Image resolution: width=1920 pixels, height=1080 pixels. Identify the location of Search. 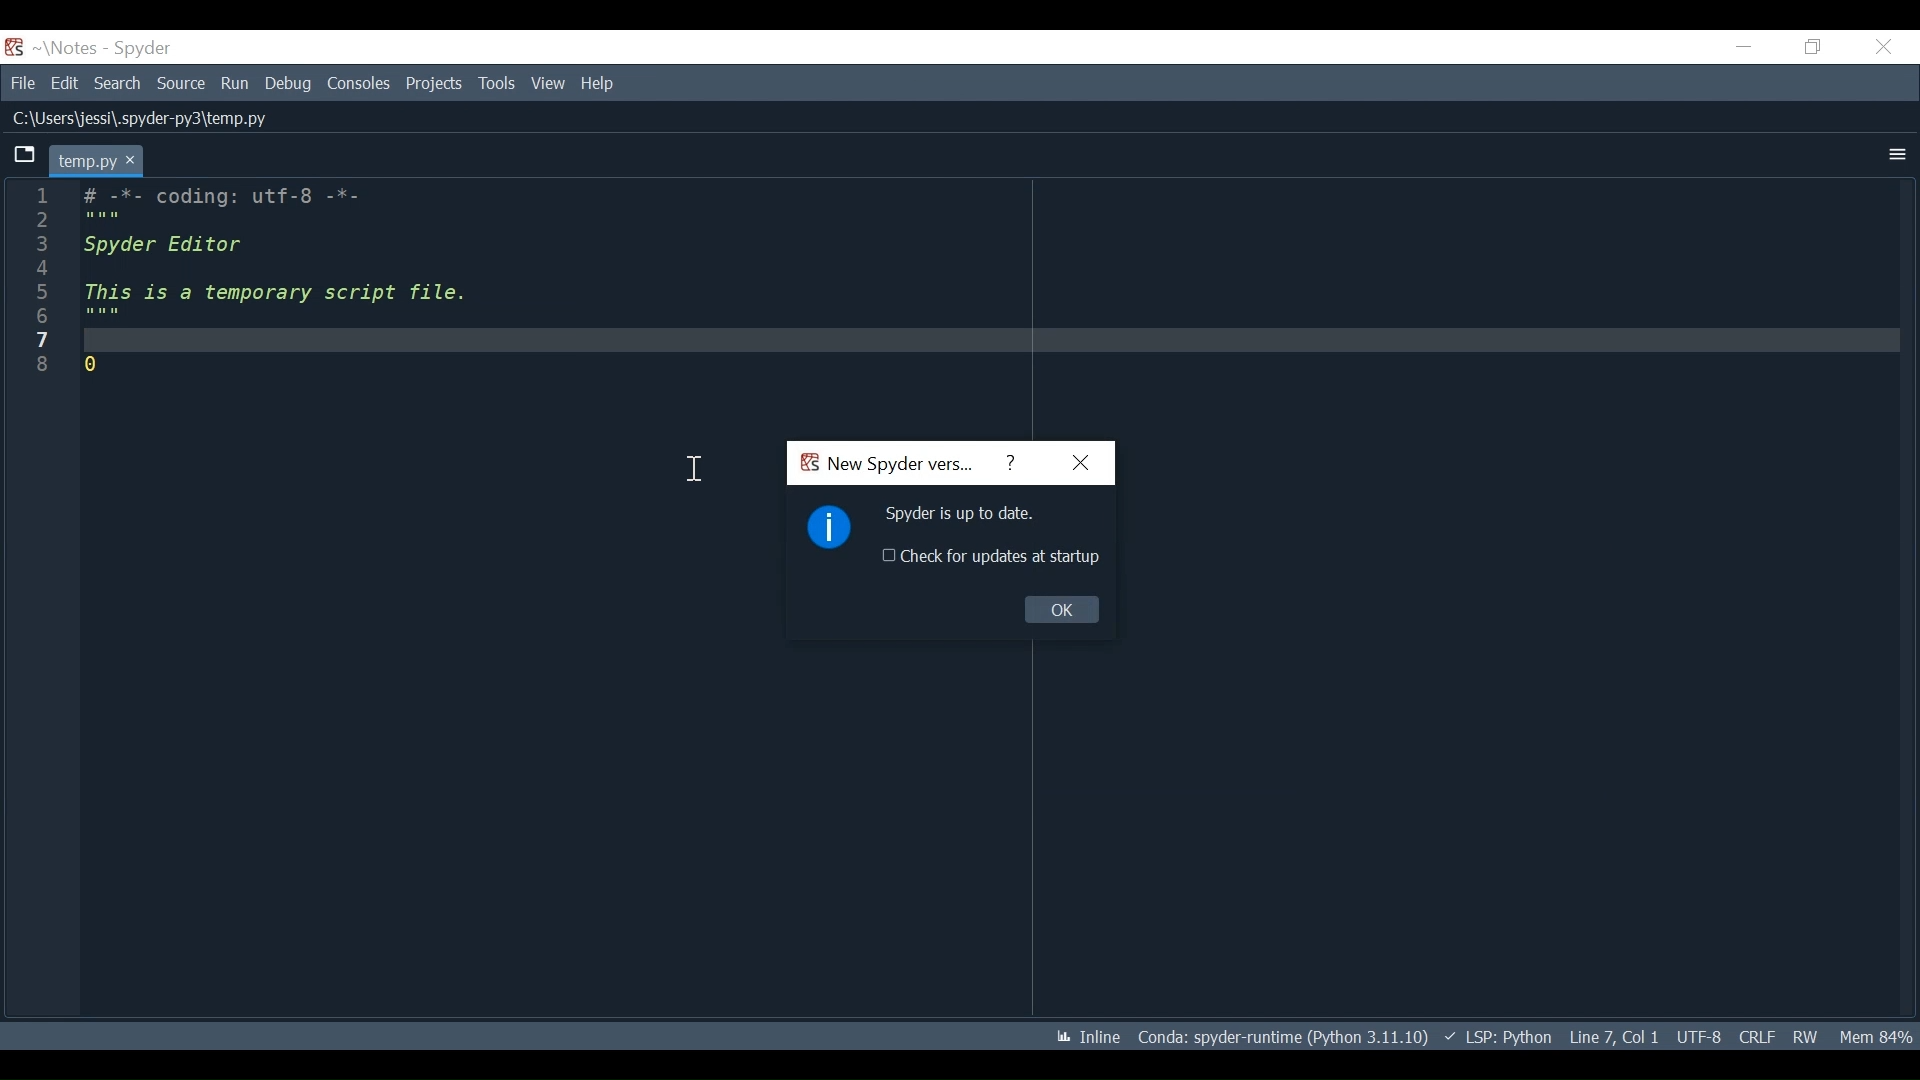
(119, 82).